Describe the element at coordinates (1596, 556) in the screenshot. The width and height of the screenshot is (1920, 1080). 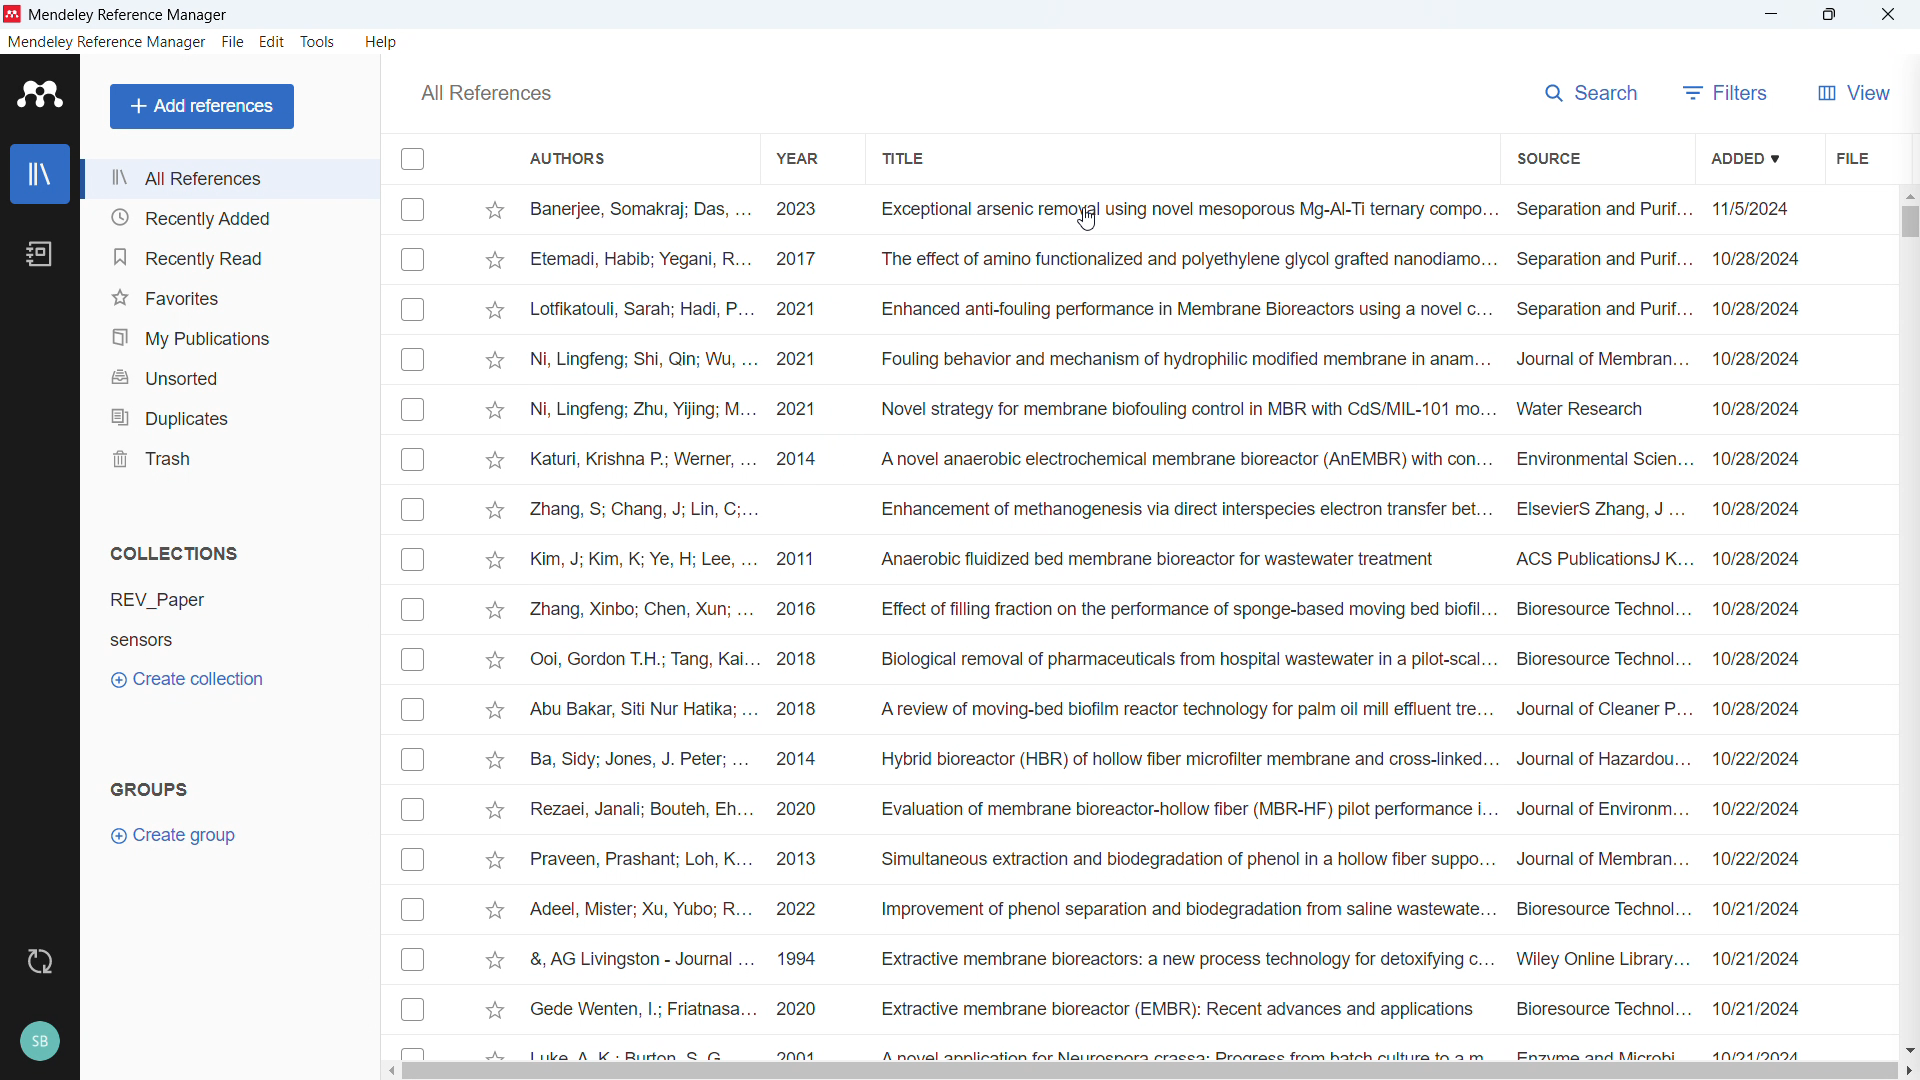
I see `acs publicationsj k` at that location.